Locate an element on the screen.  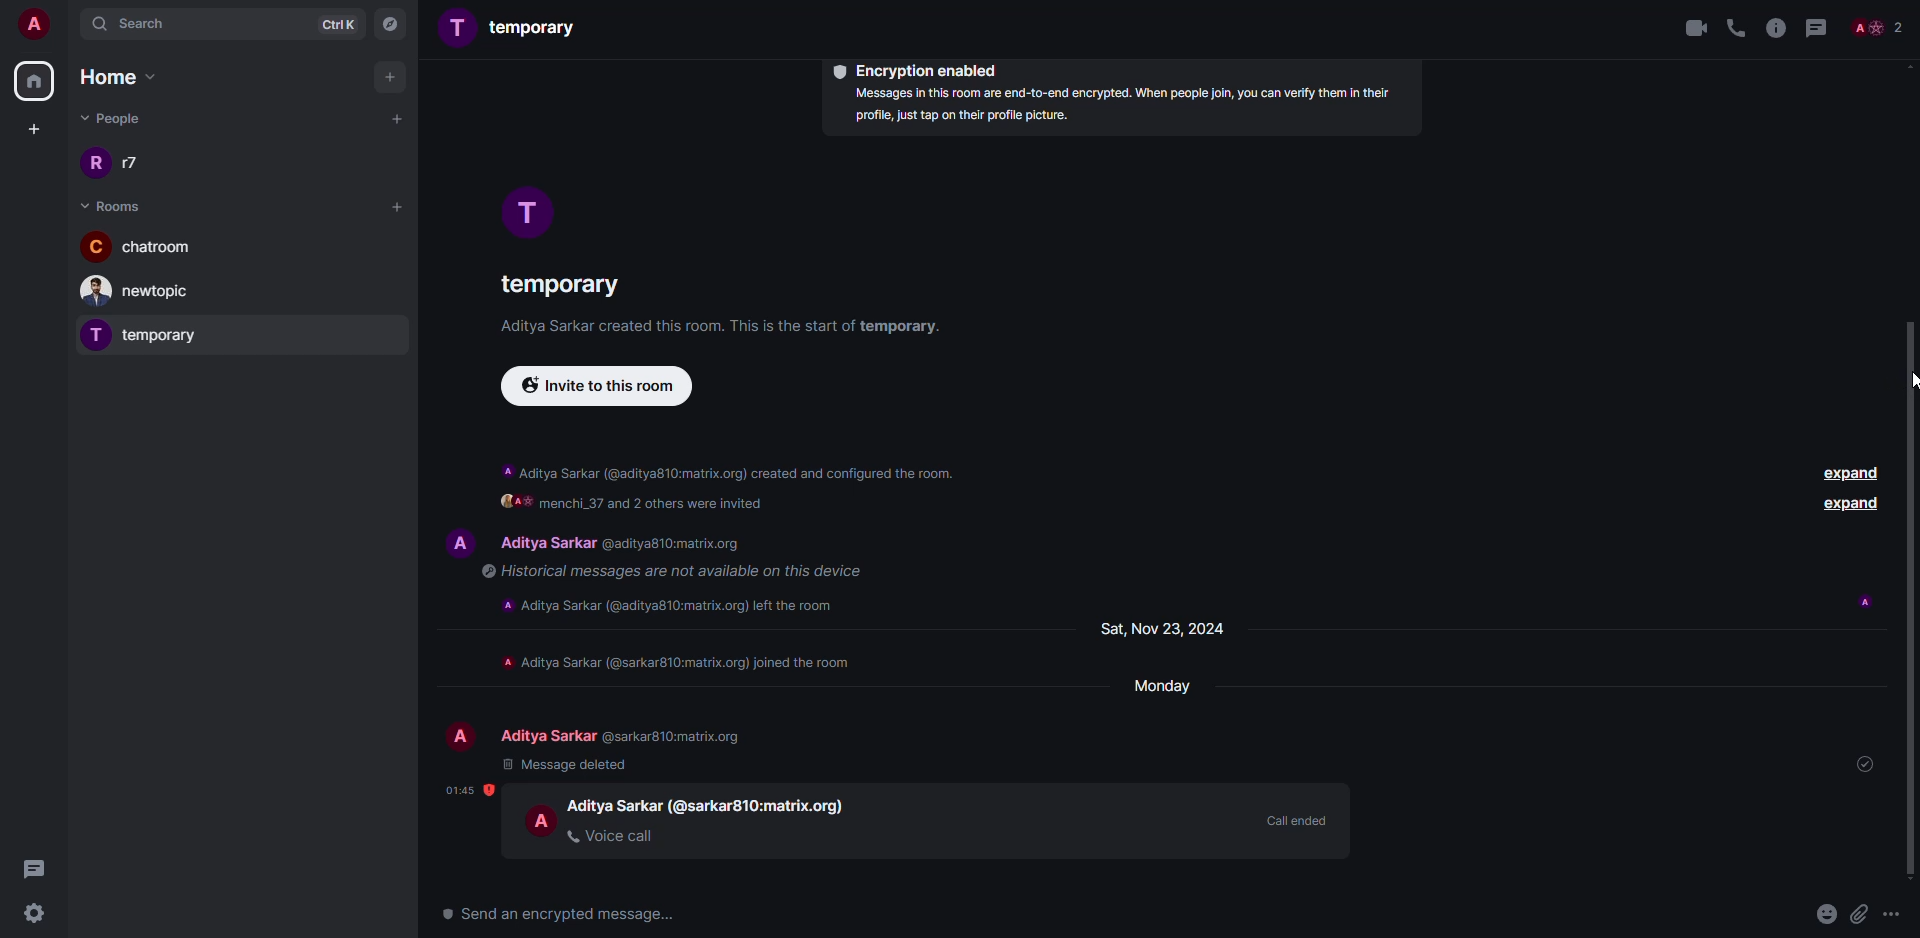
send a encrypted message is located at coordinates (571, 913).